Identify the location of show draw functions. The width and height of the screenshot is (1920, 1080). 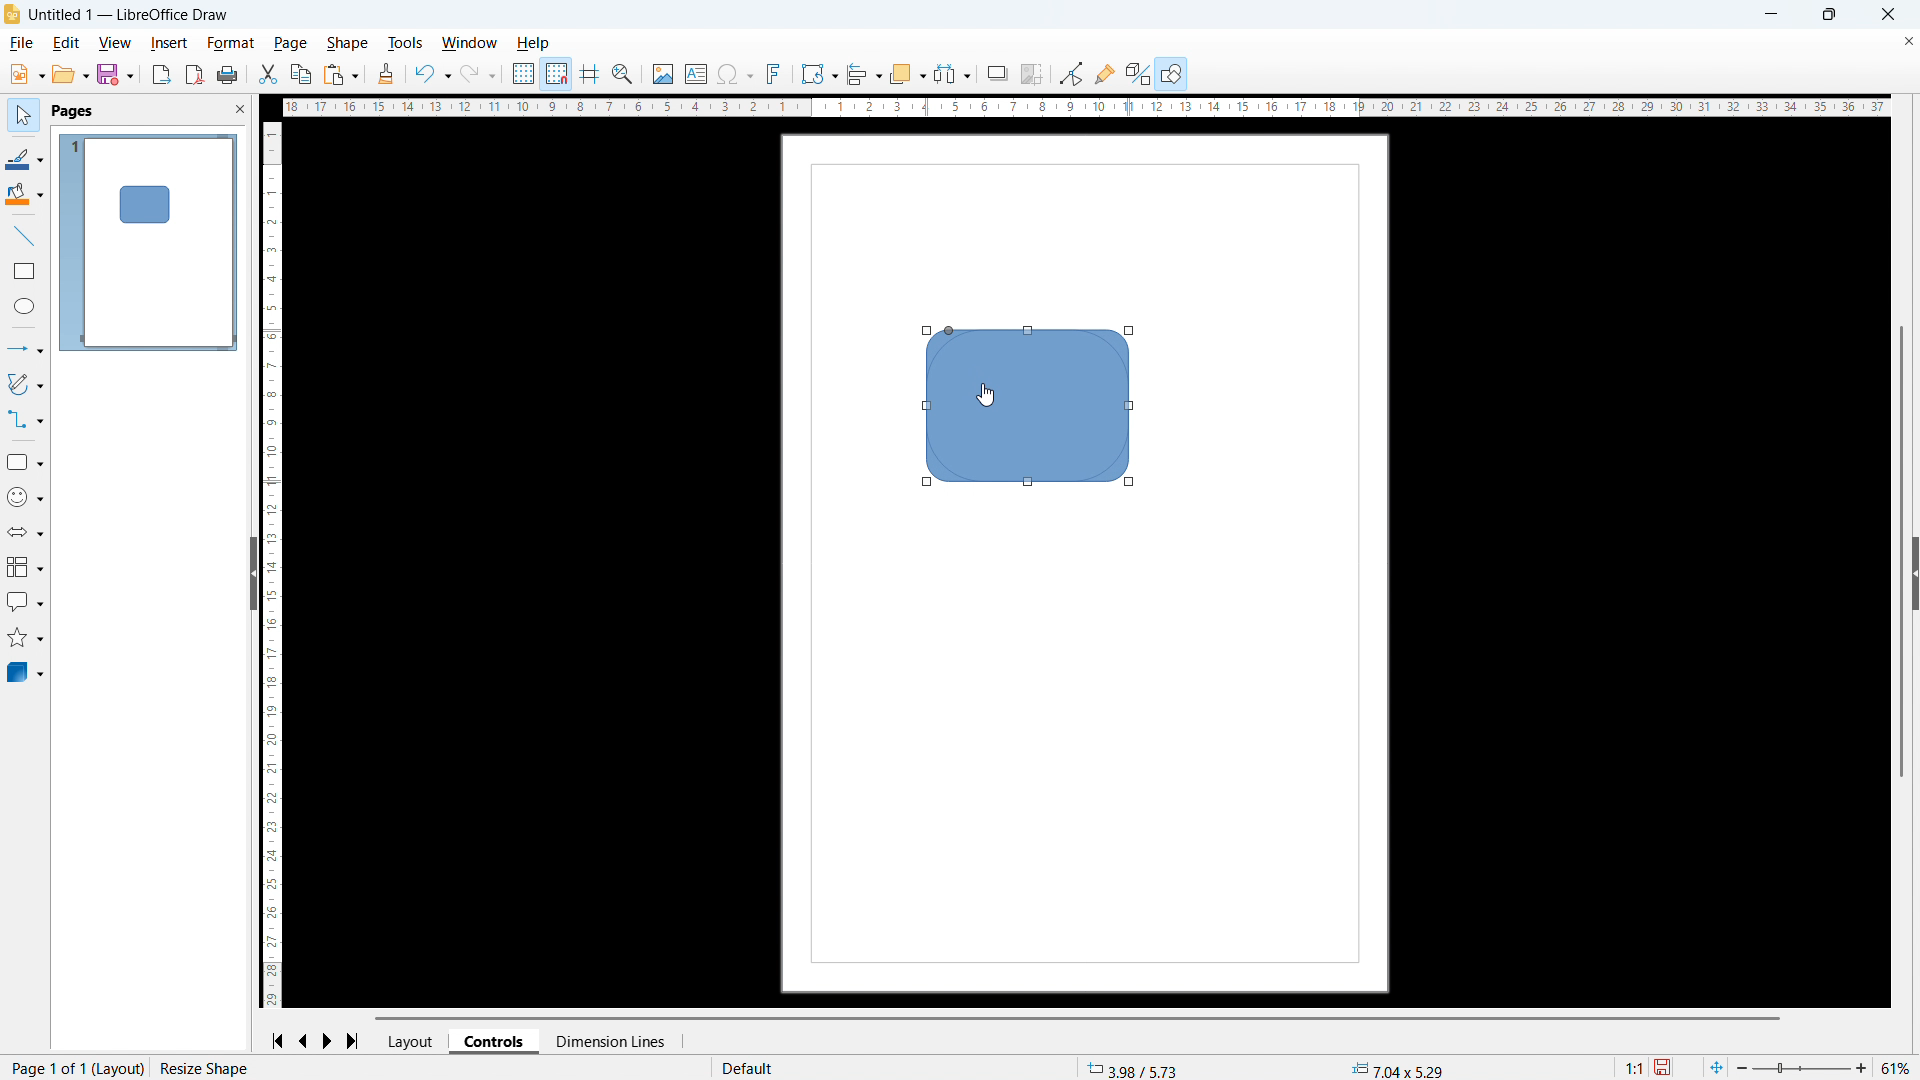
(1171, 73).